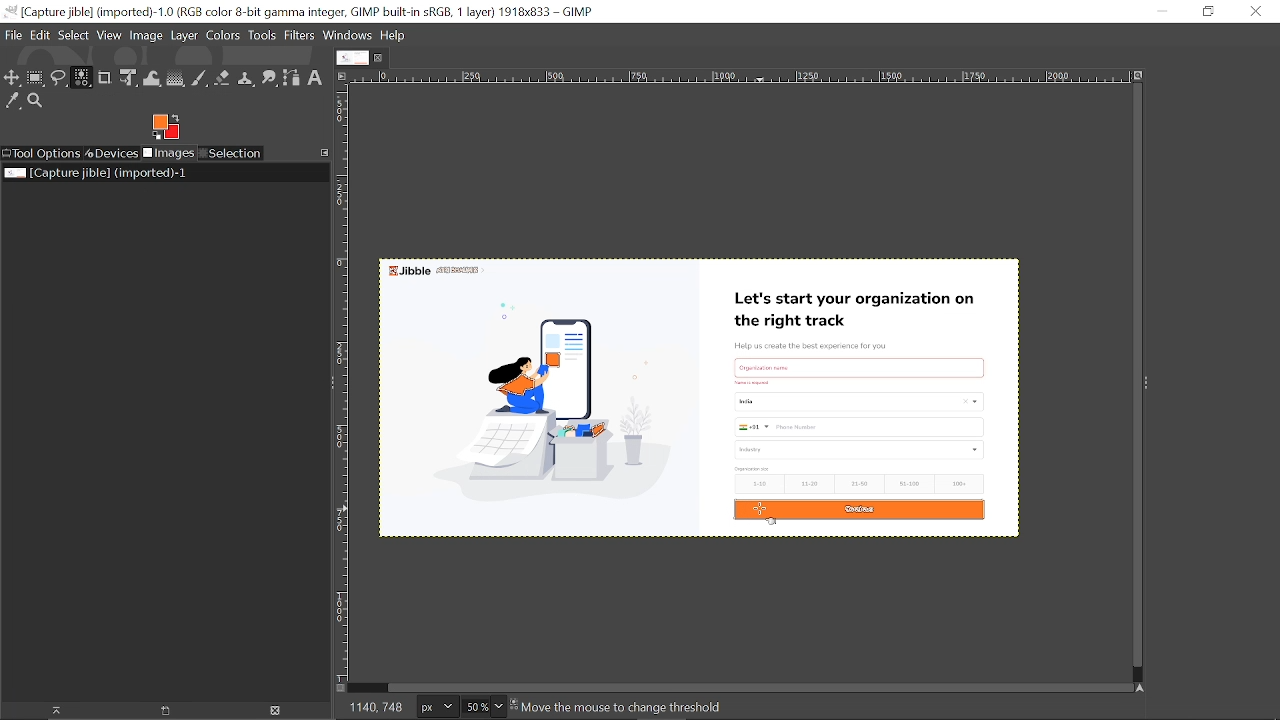  What do you see at coordinates (147, 36) in the screenshot?
I see `Image` at bounding box center [147, 36].